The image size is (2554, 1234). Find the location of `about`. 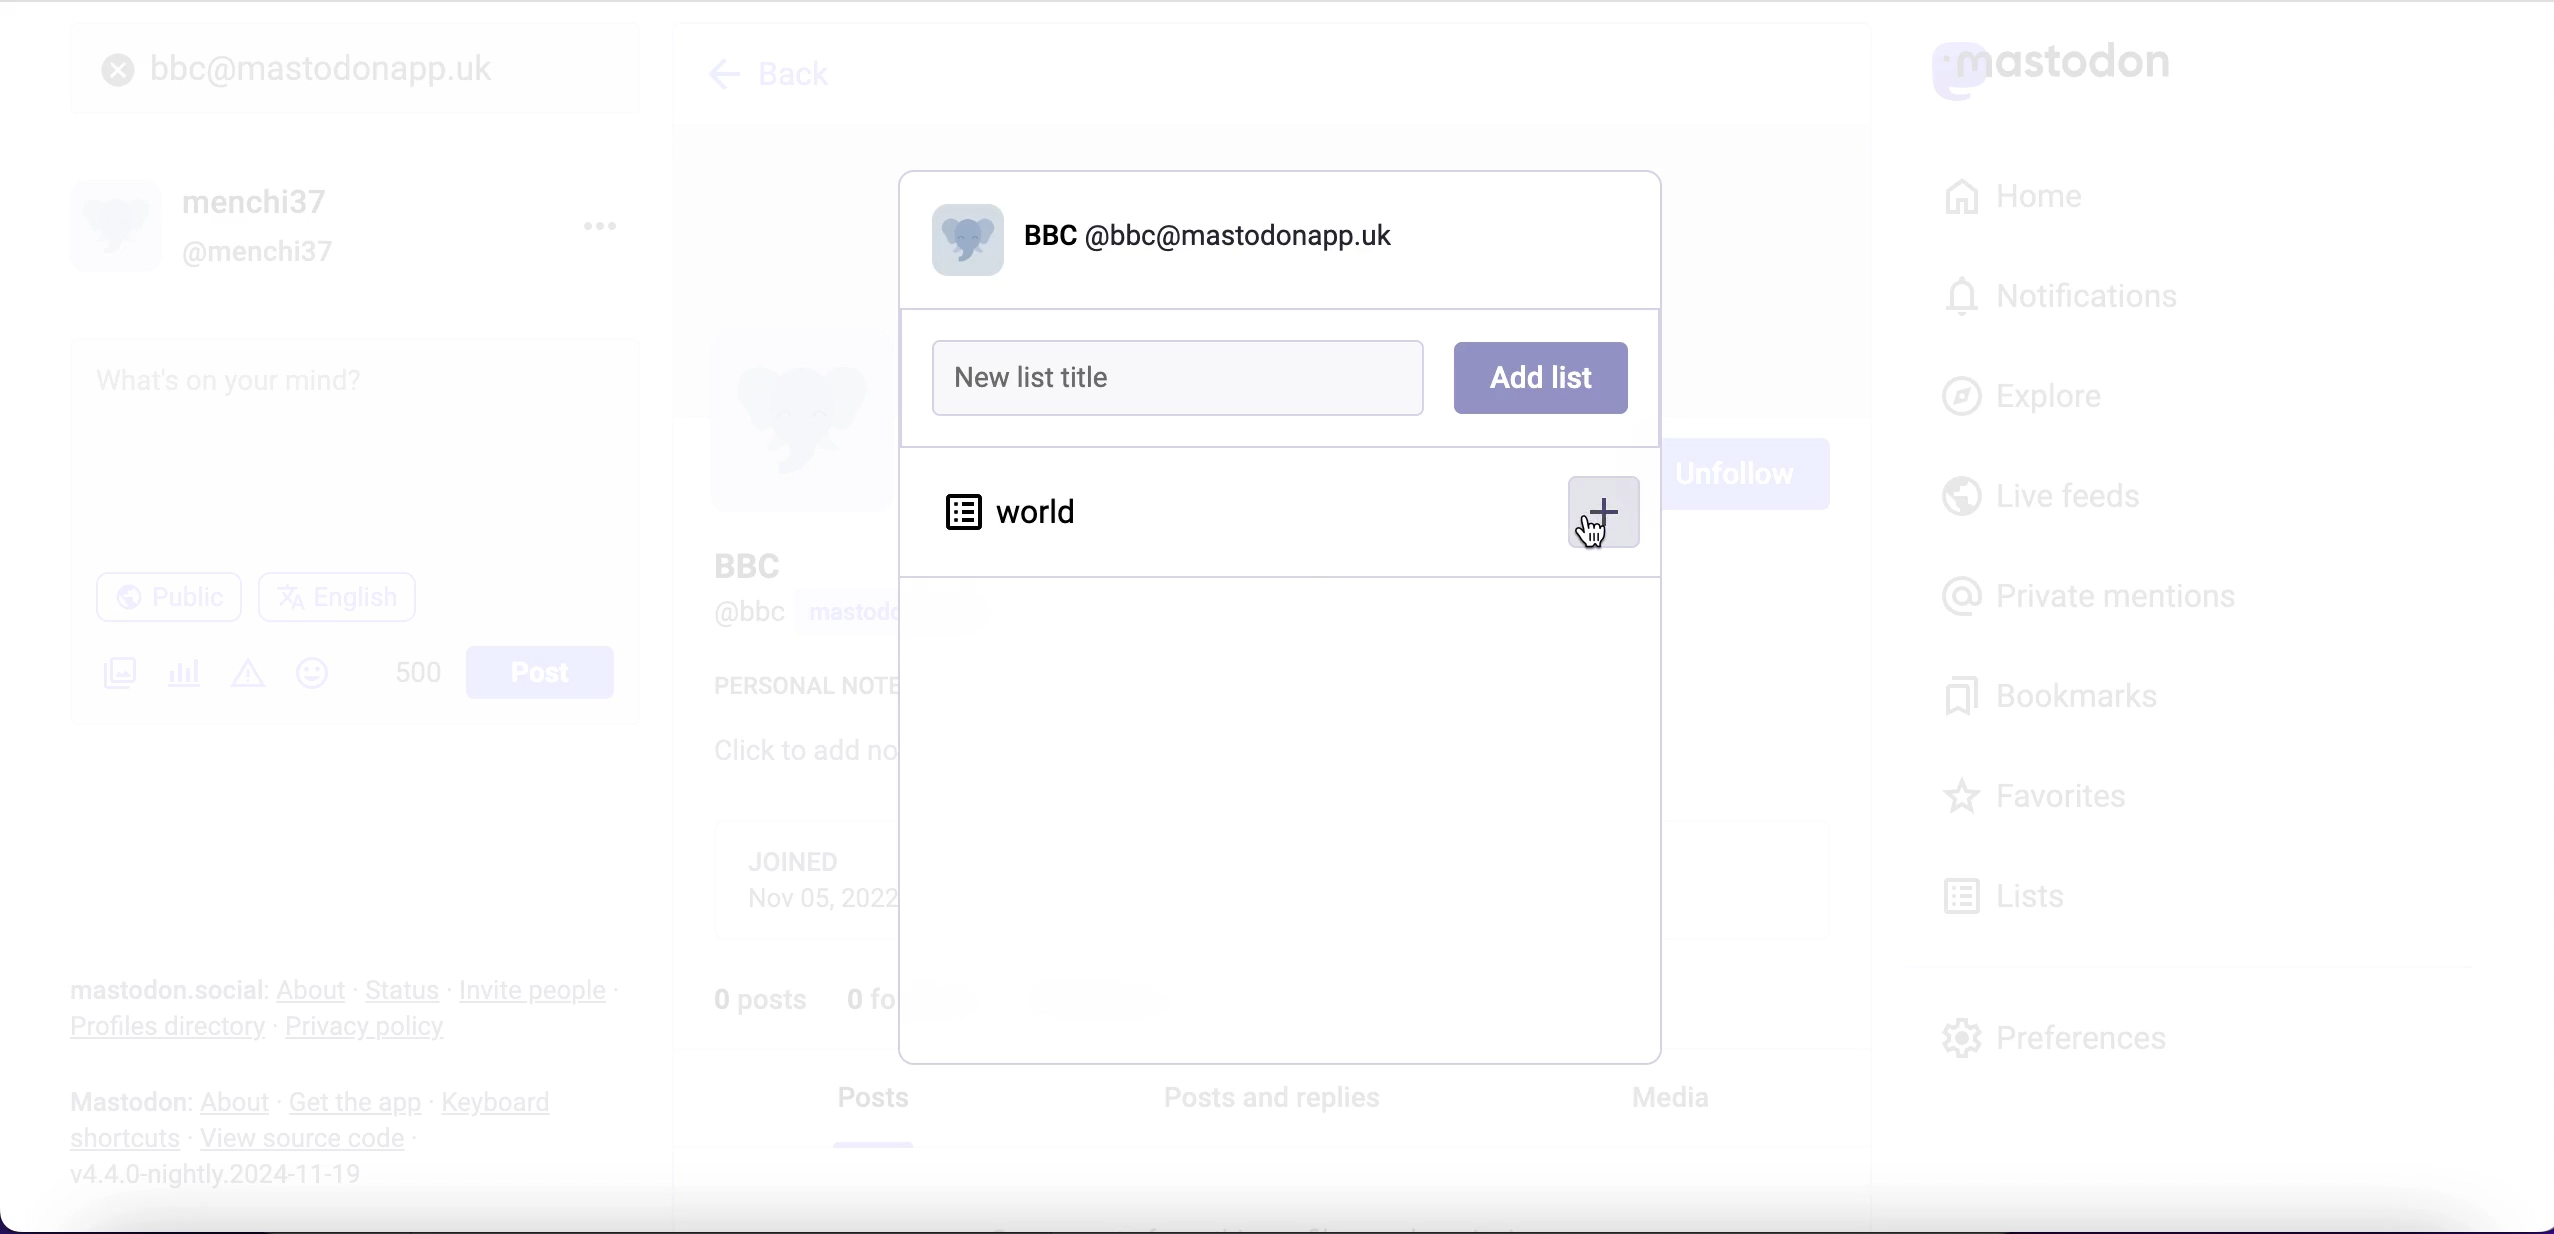

about is located at coordinates (239, 1103).